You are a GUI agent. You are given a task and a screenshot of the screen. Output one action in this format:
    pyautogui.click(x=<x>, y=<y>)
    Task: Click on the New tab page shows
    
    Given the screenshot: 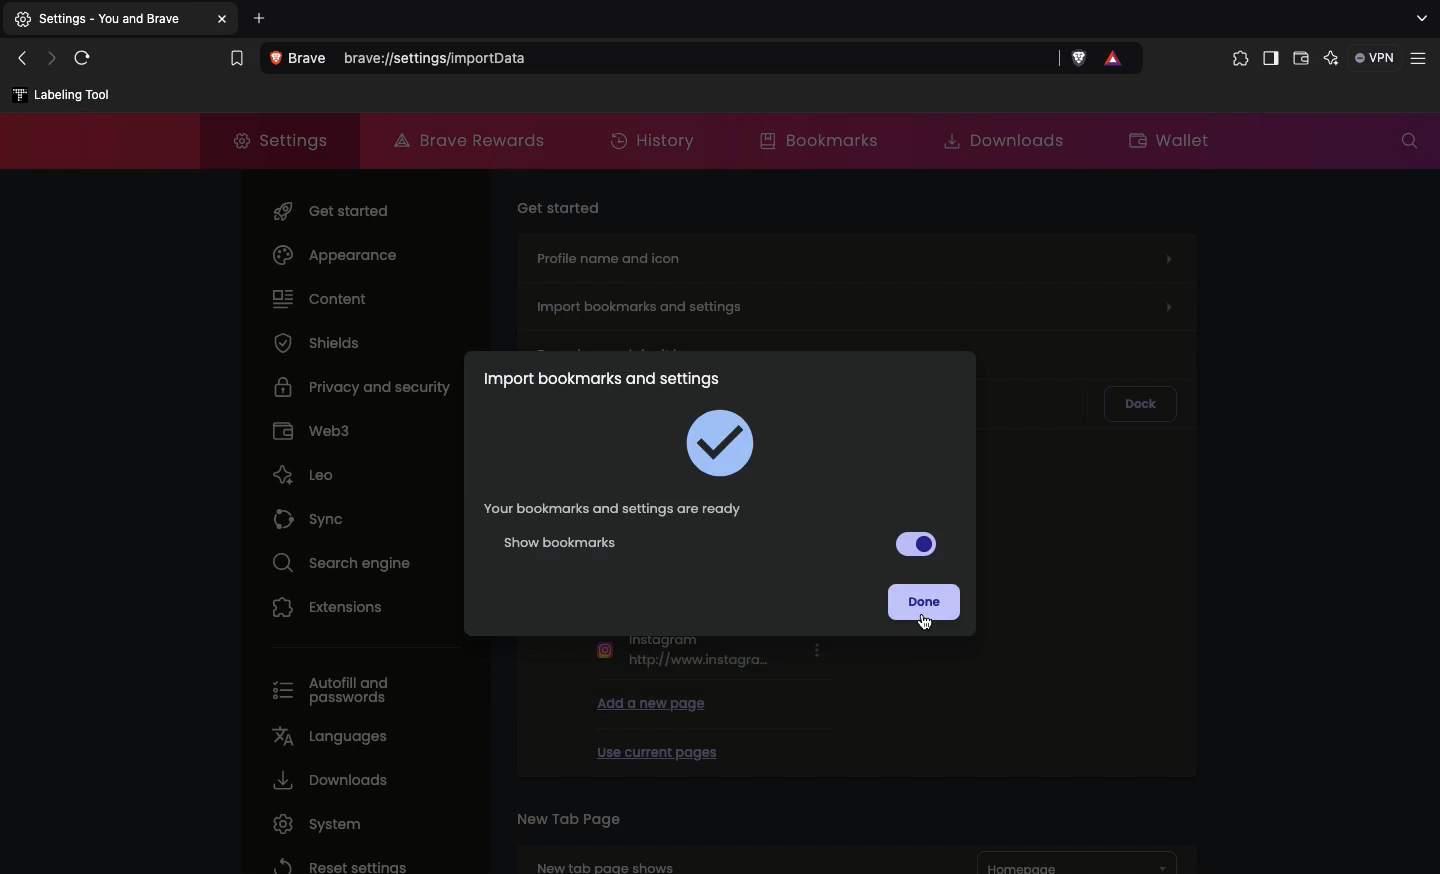 What is the action you would take?
    pyautogui.click(x=720, y=858)
    